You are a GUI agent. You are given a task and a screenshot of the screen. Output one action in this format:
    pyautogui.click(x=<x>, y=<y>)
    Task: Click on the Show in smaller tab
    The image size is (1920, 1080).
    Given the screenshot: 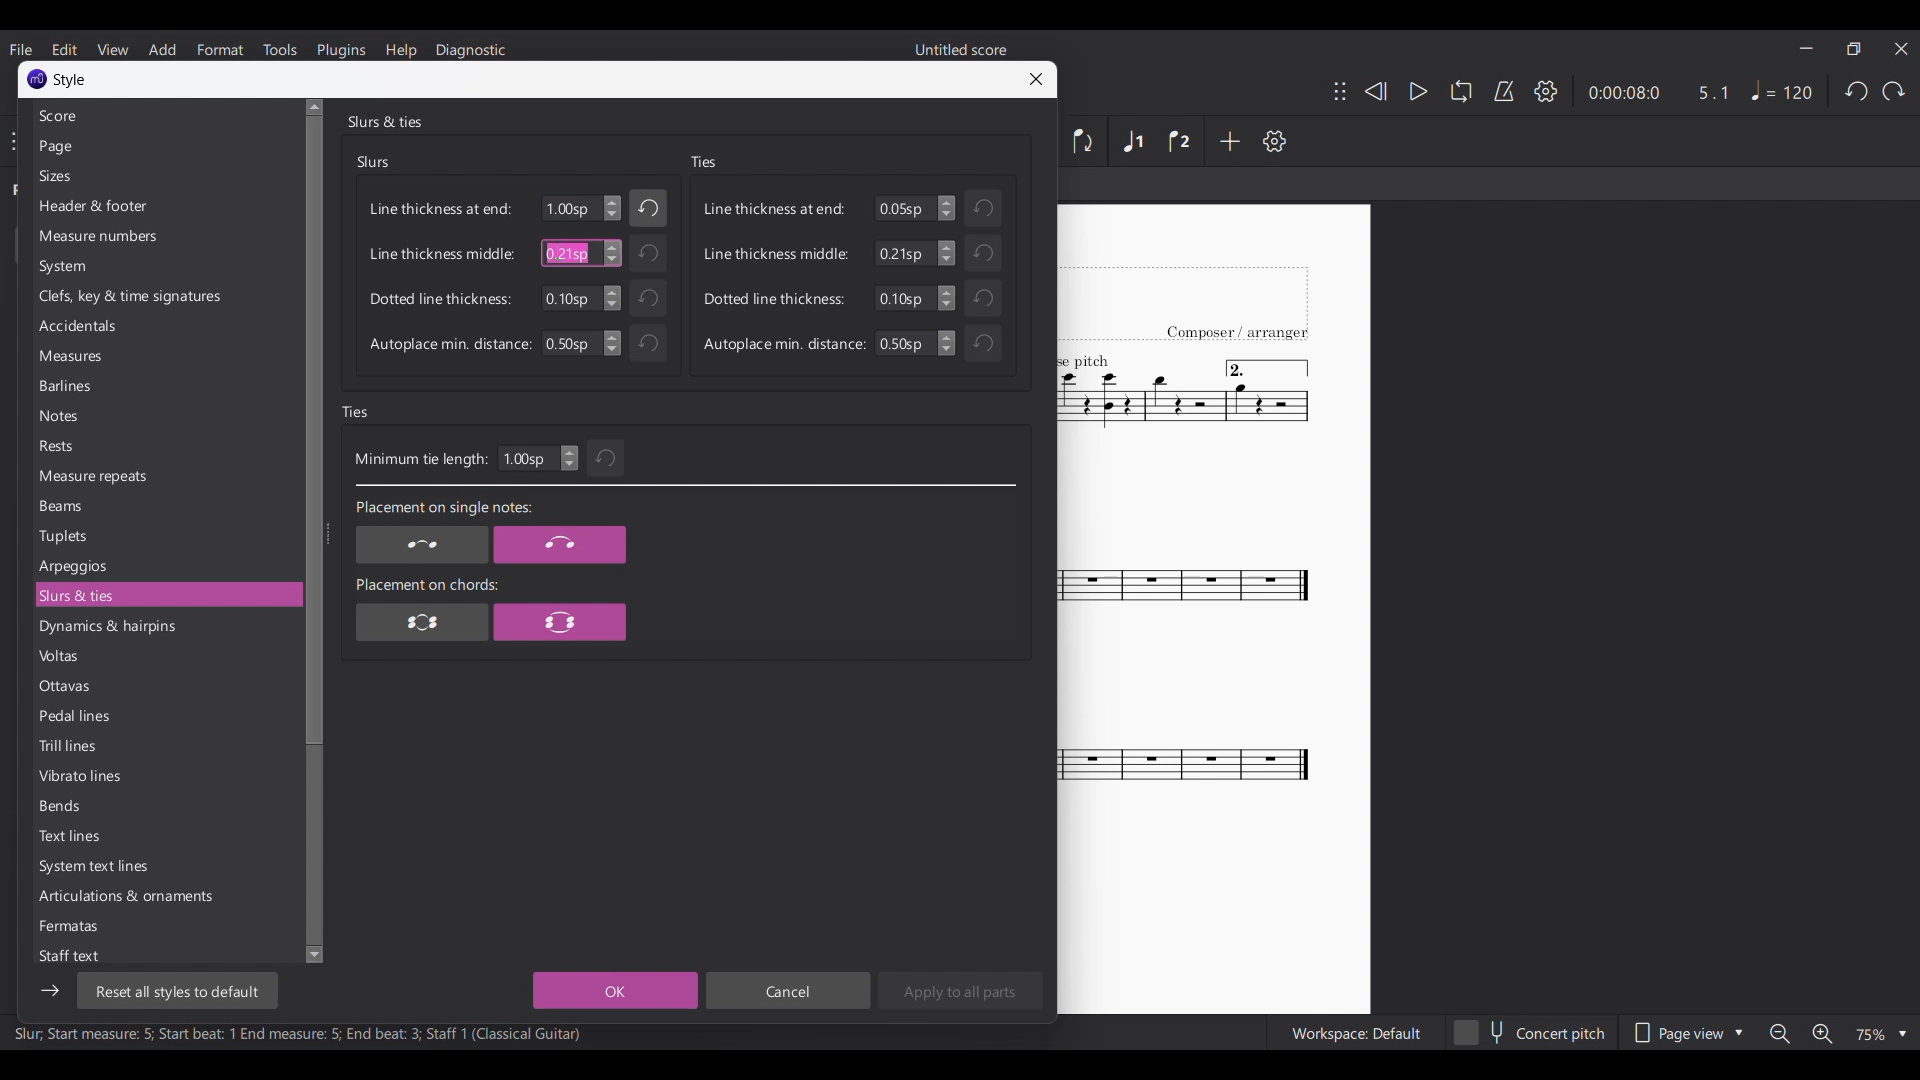 What is the action you would take?
    pyautogui.click(x=1854, y=49)
    